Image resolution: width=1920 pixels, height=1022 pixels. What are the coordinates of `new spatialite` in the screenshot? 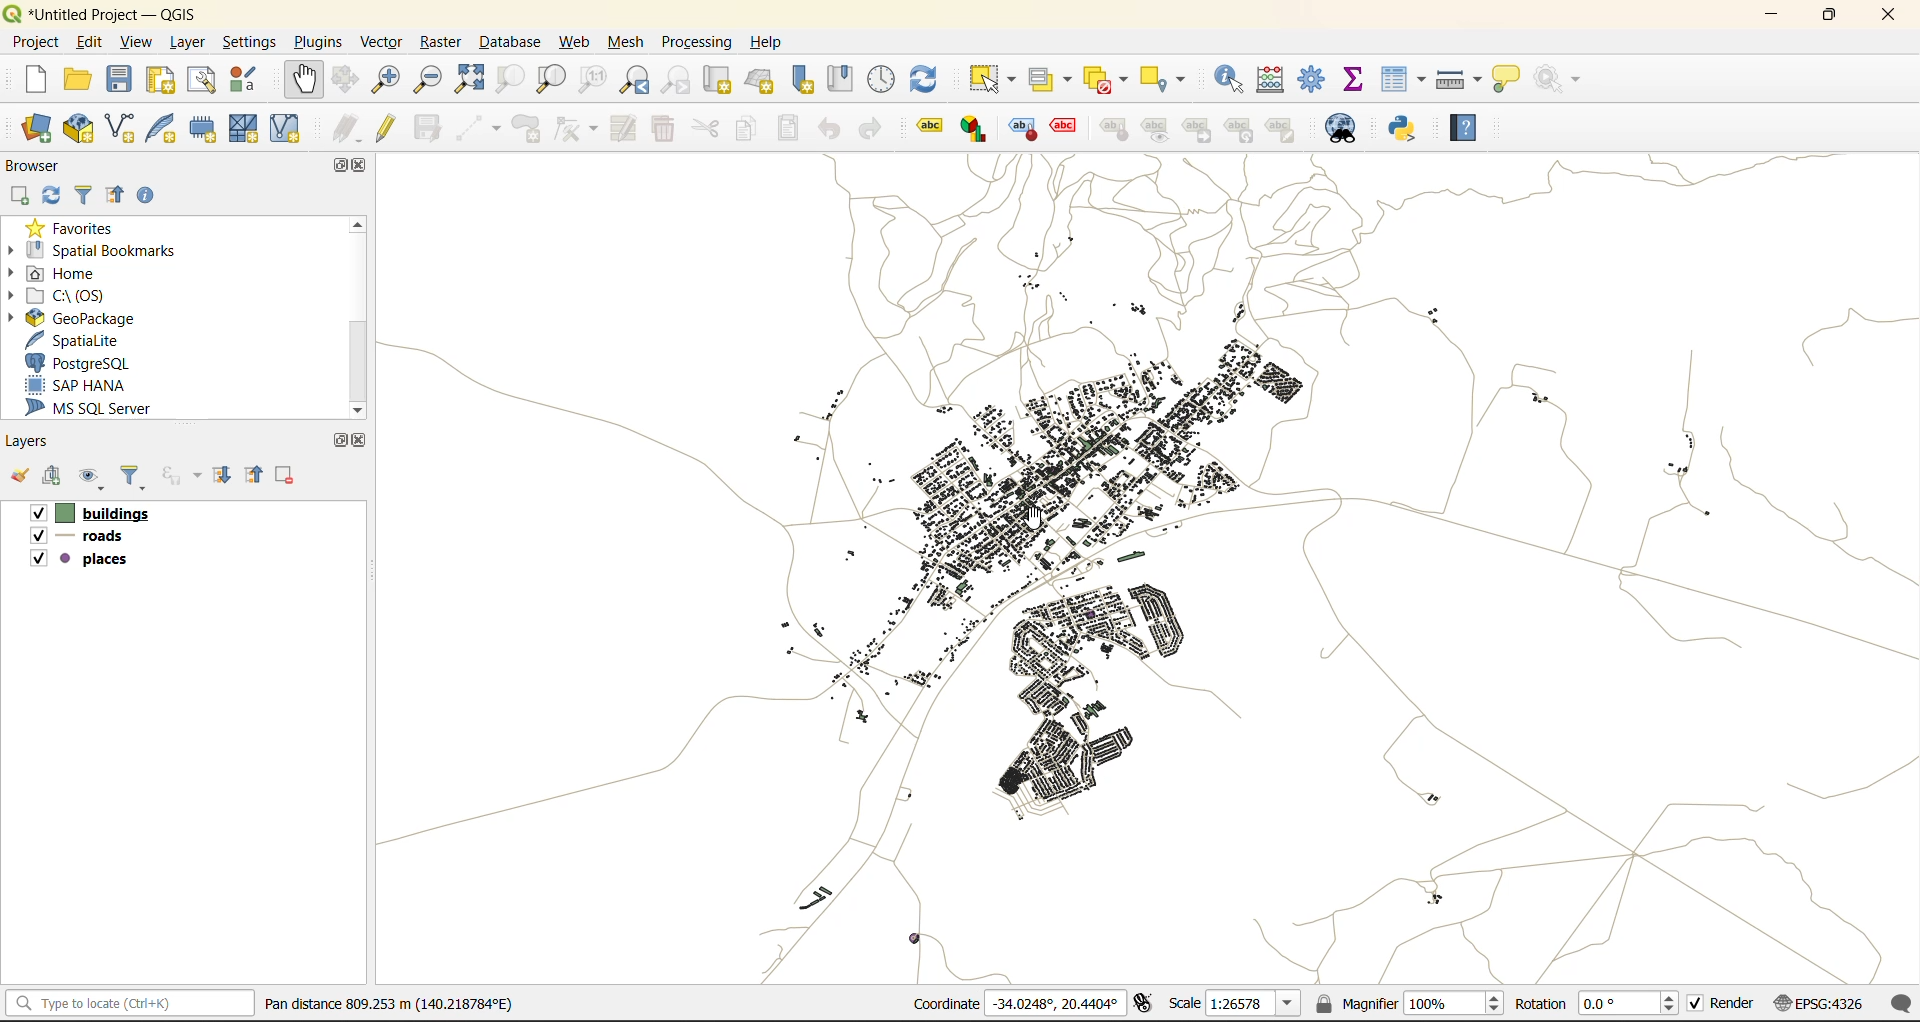 It's located at (165, 127).